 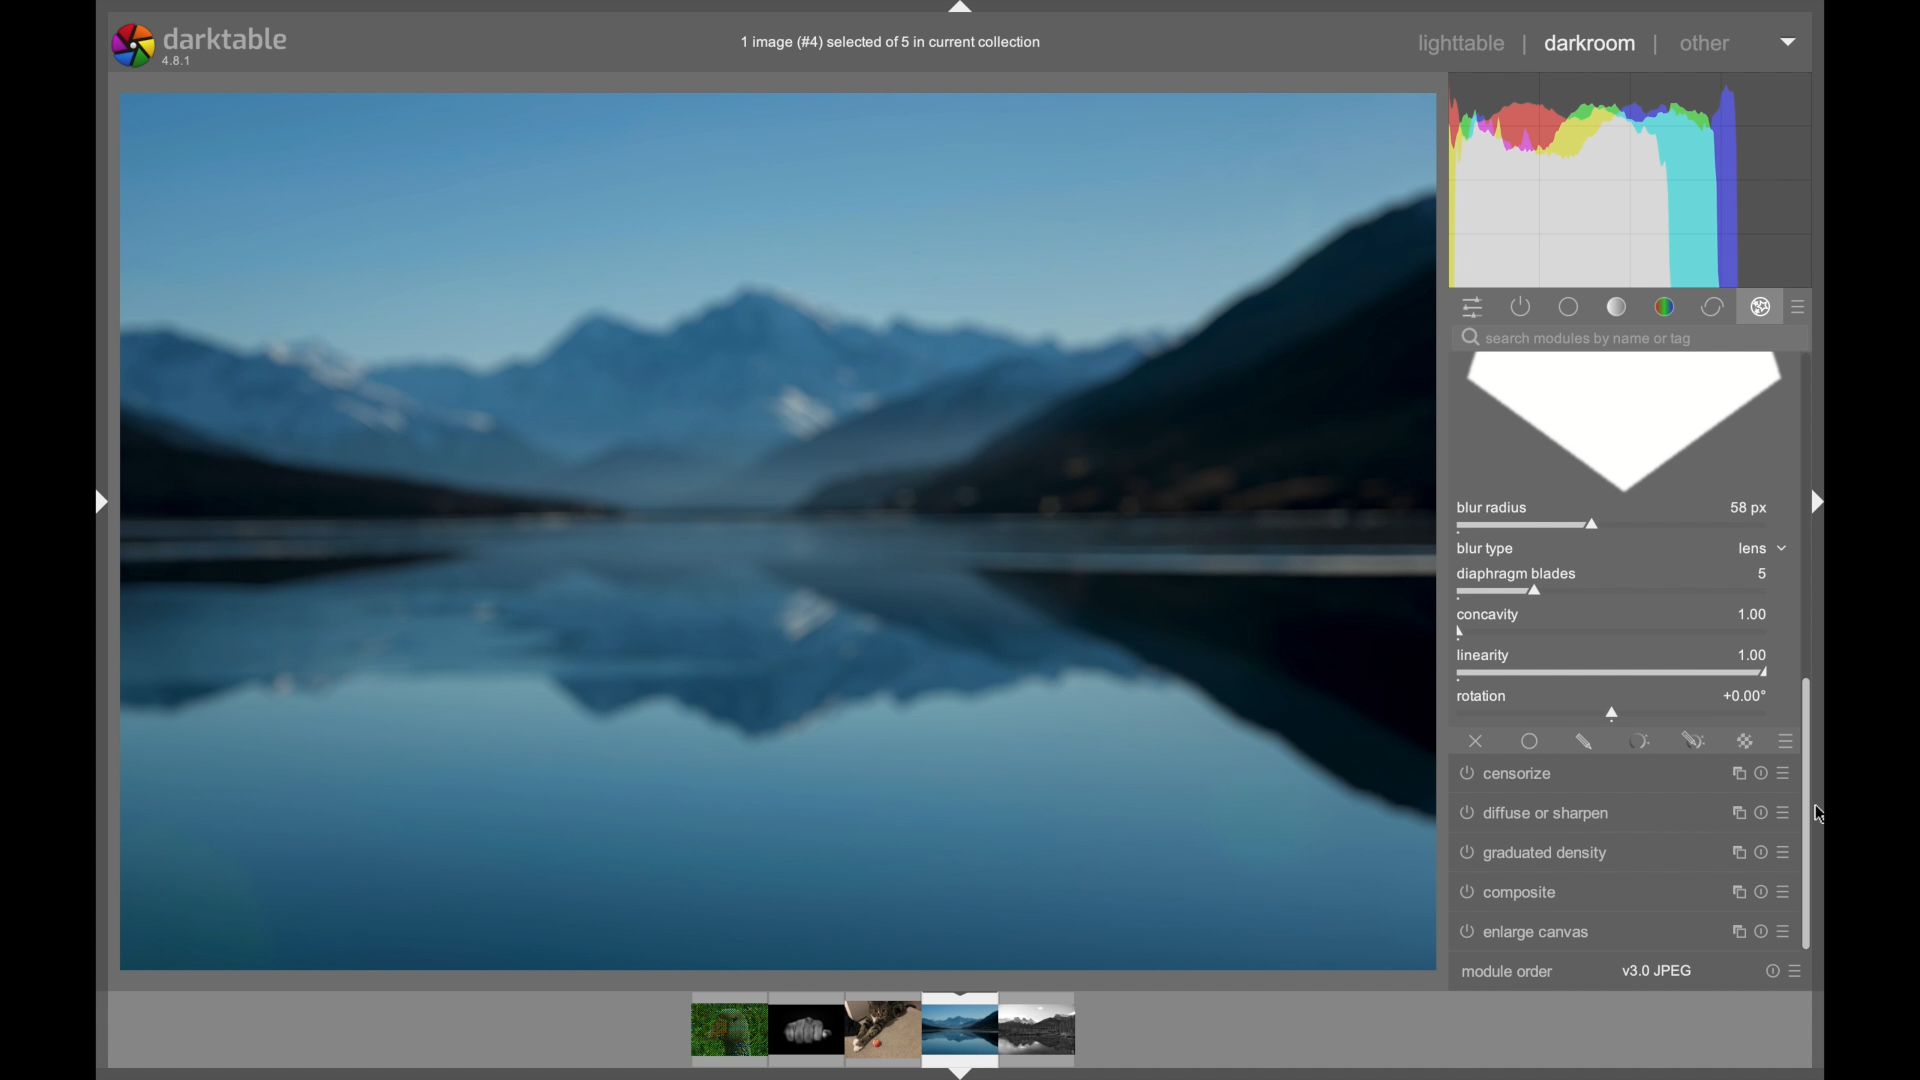 What do you see at coordinates (1656, 971) in the screenshot?
I see `v3.0jpeg` at bounding box center [1656, 971].